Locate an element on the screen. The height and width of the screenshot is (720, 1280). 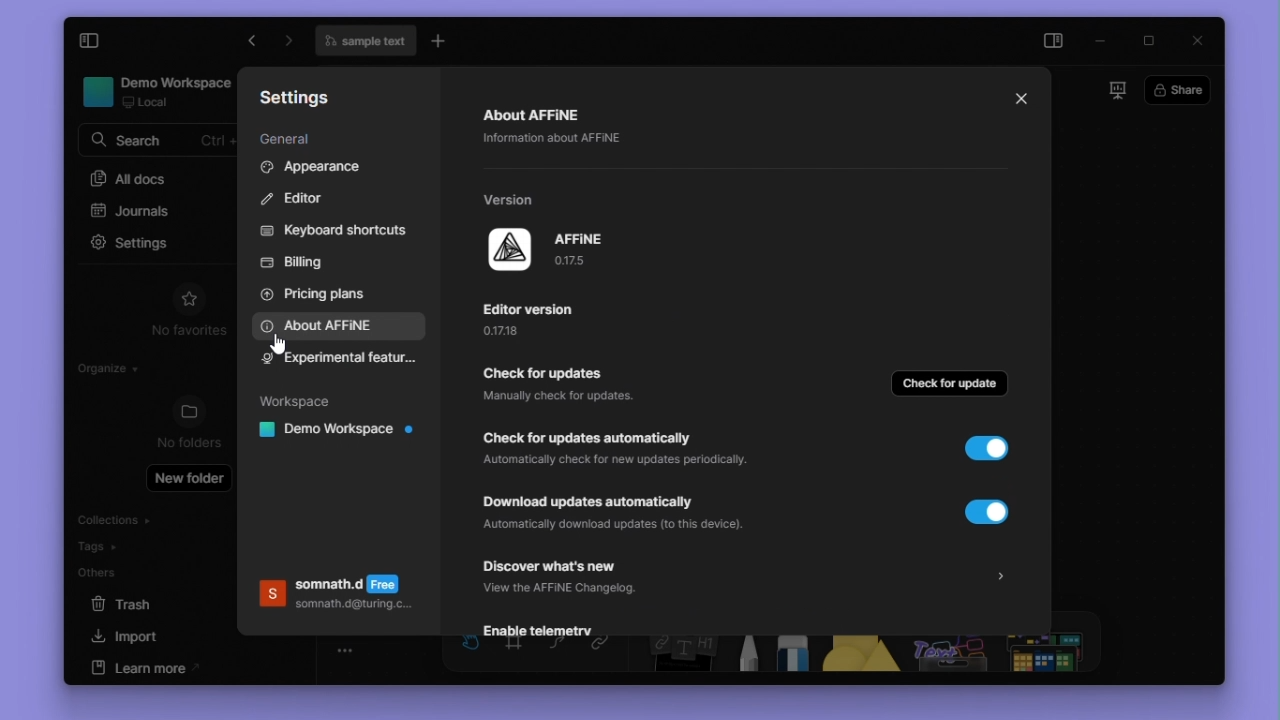
curve is located at coordinates (558, 653).